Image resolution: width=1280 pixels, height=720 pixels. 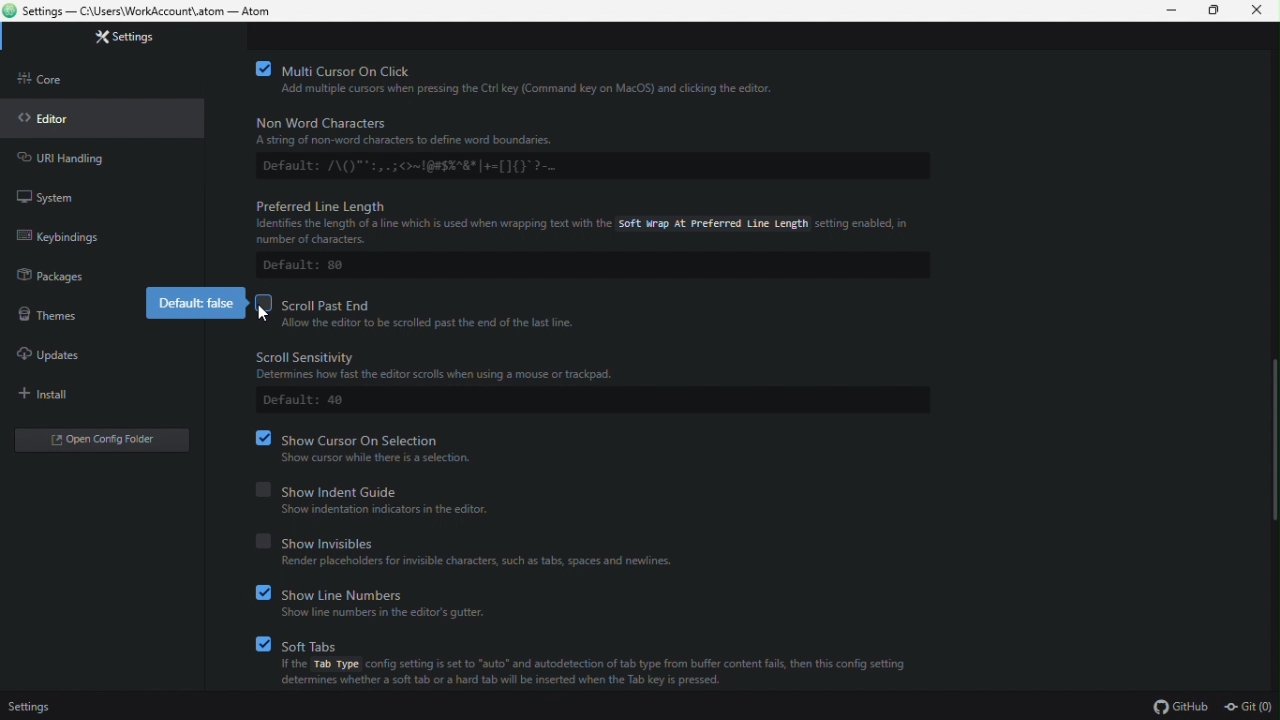 I want to click on  Allow the editor to be scrolled past the end of the last fine., so click(x=437, y=323).